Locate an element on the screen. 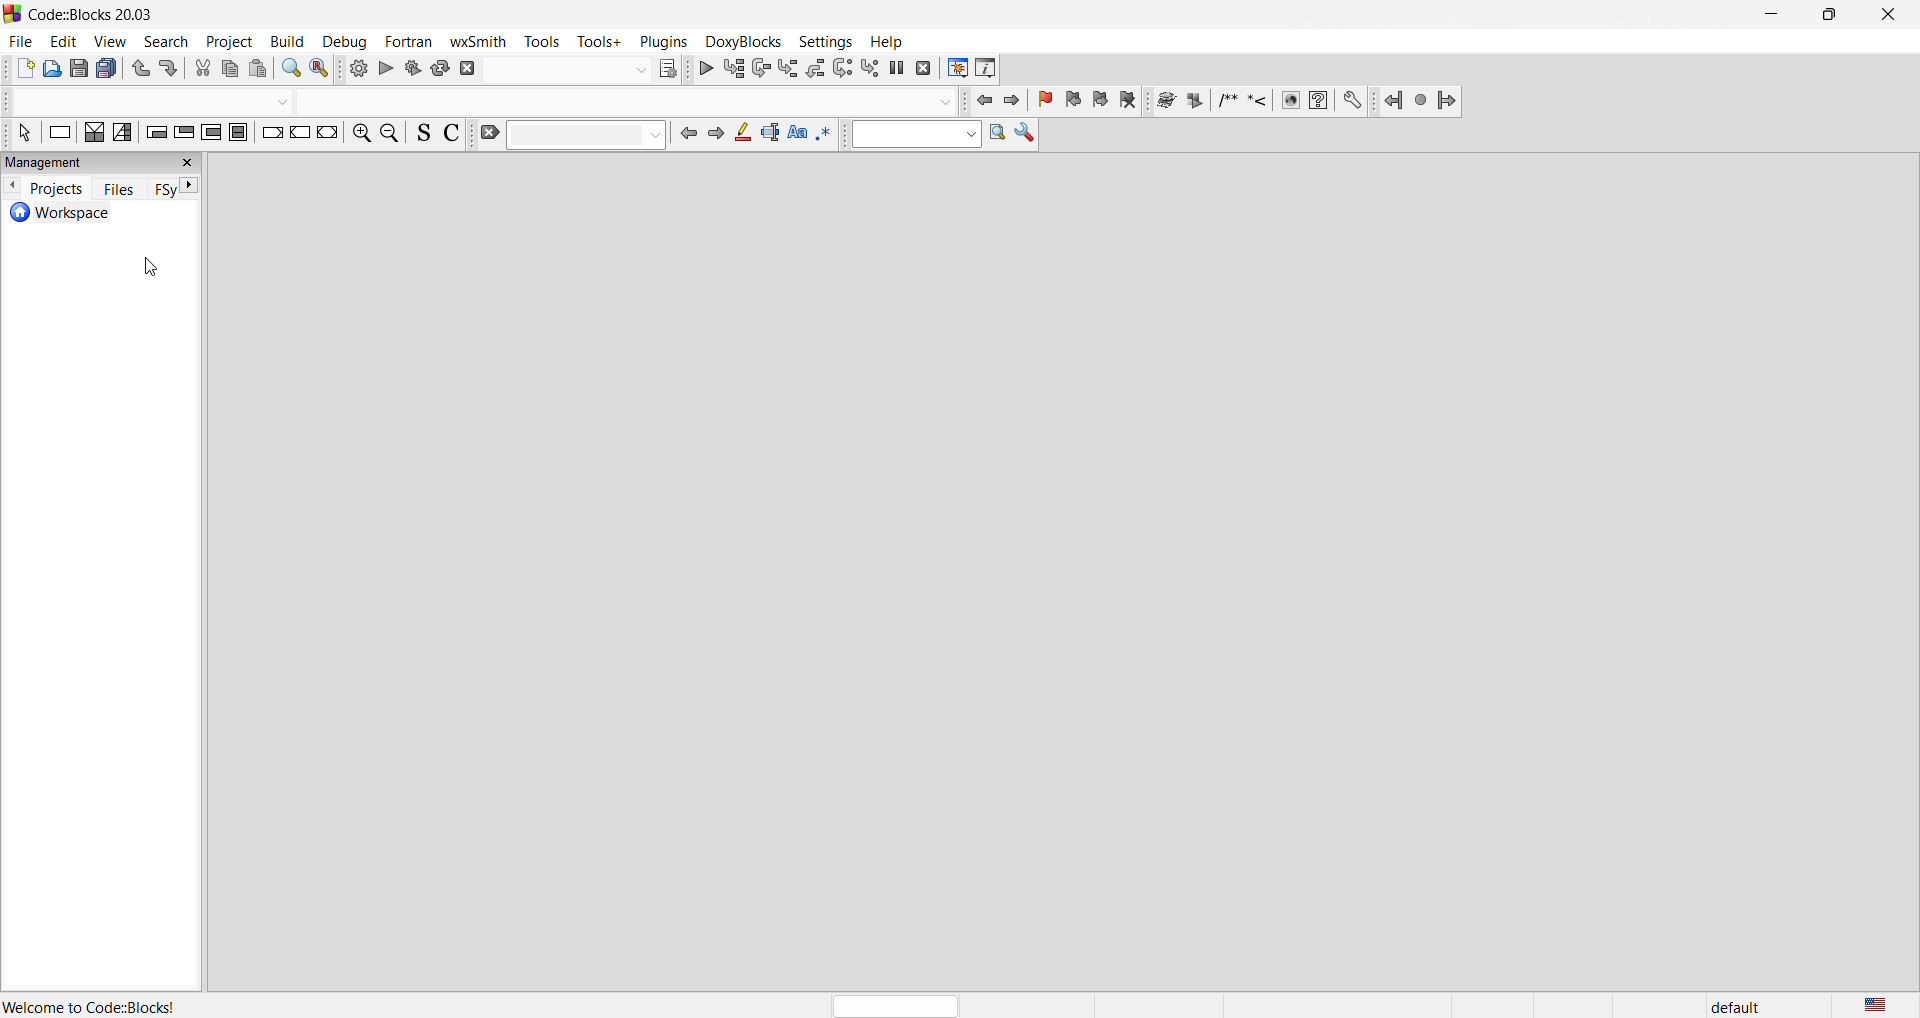 Image resolution: width=1920 pixels, height=1018 pixels. previous is located at coordinates (684, 137).